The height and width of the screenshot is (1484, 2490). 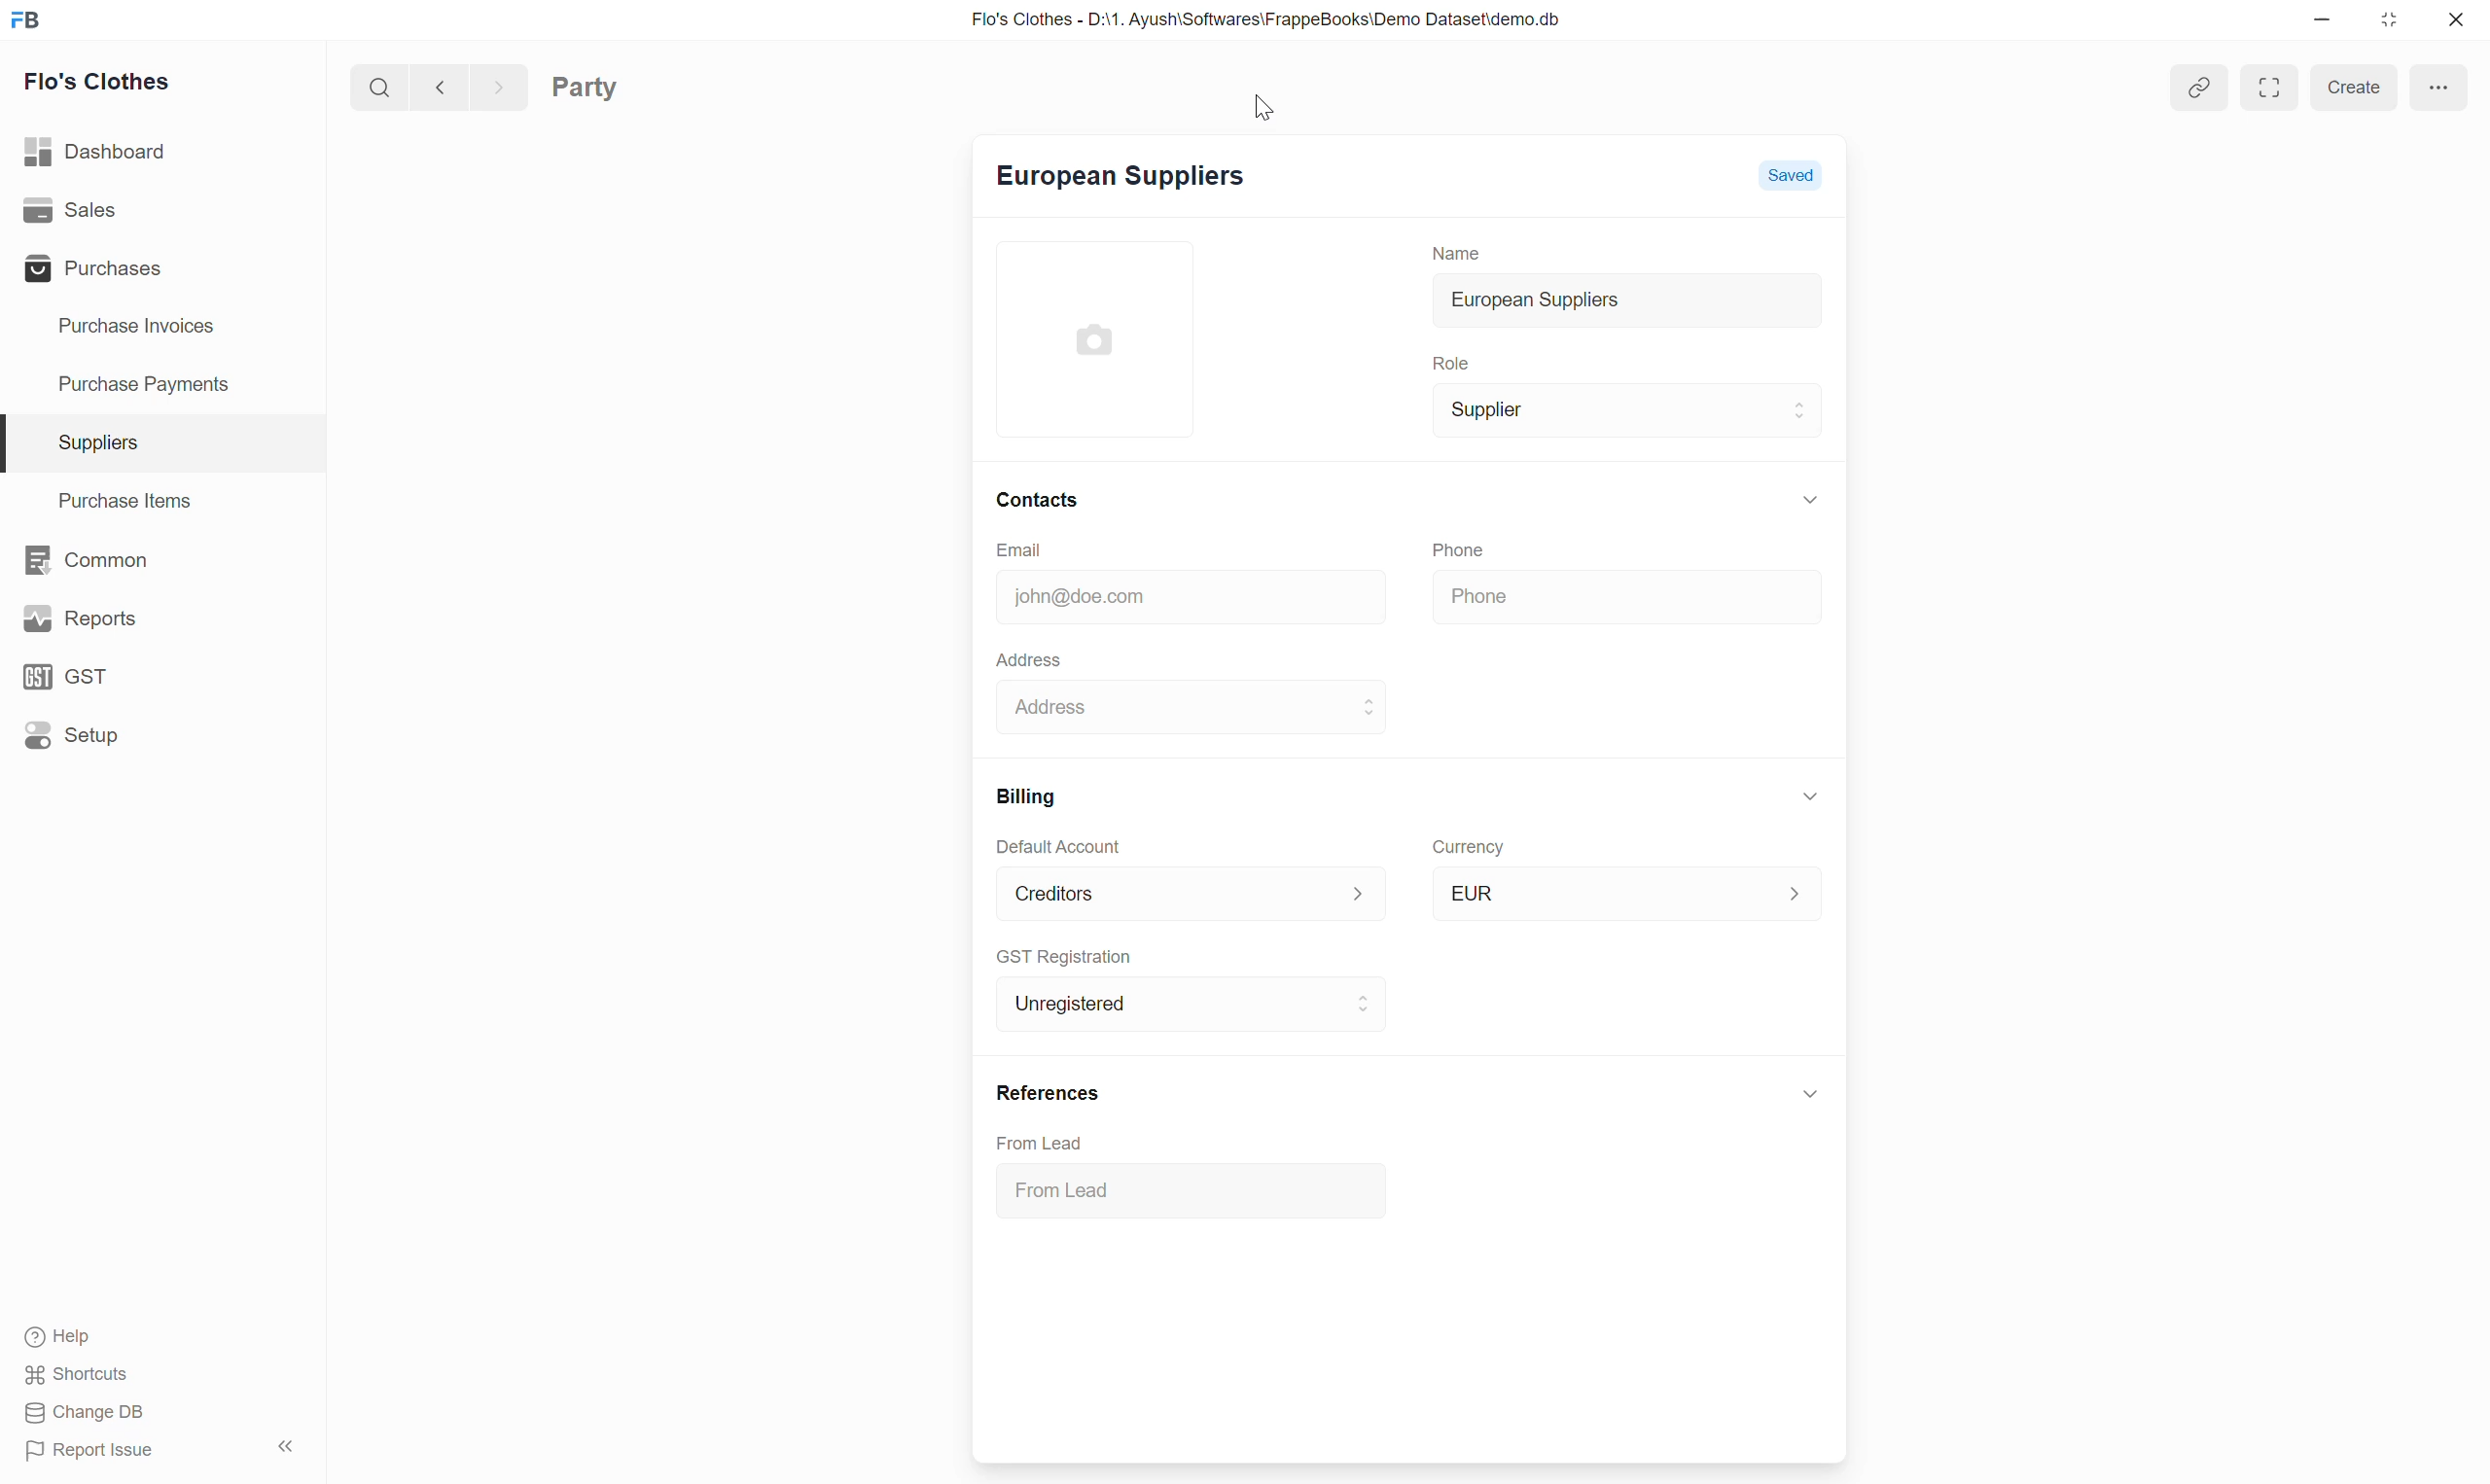 I want to click on create, so click(x=2348, y=87).